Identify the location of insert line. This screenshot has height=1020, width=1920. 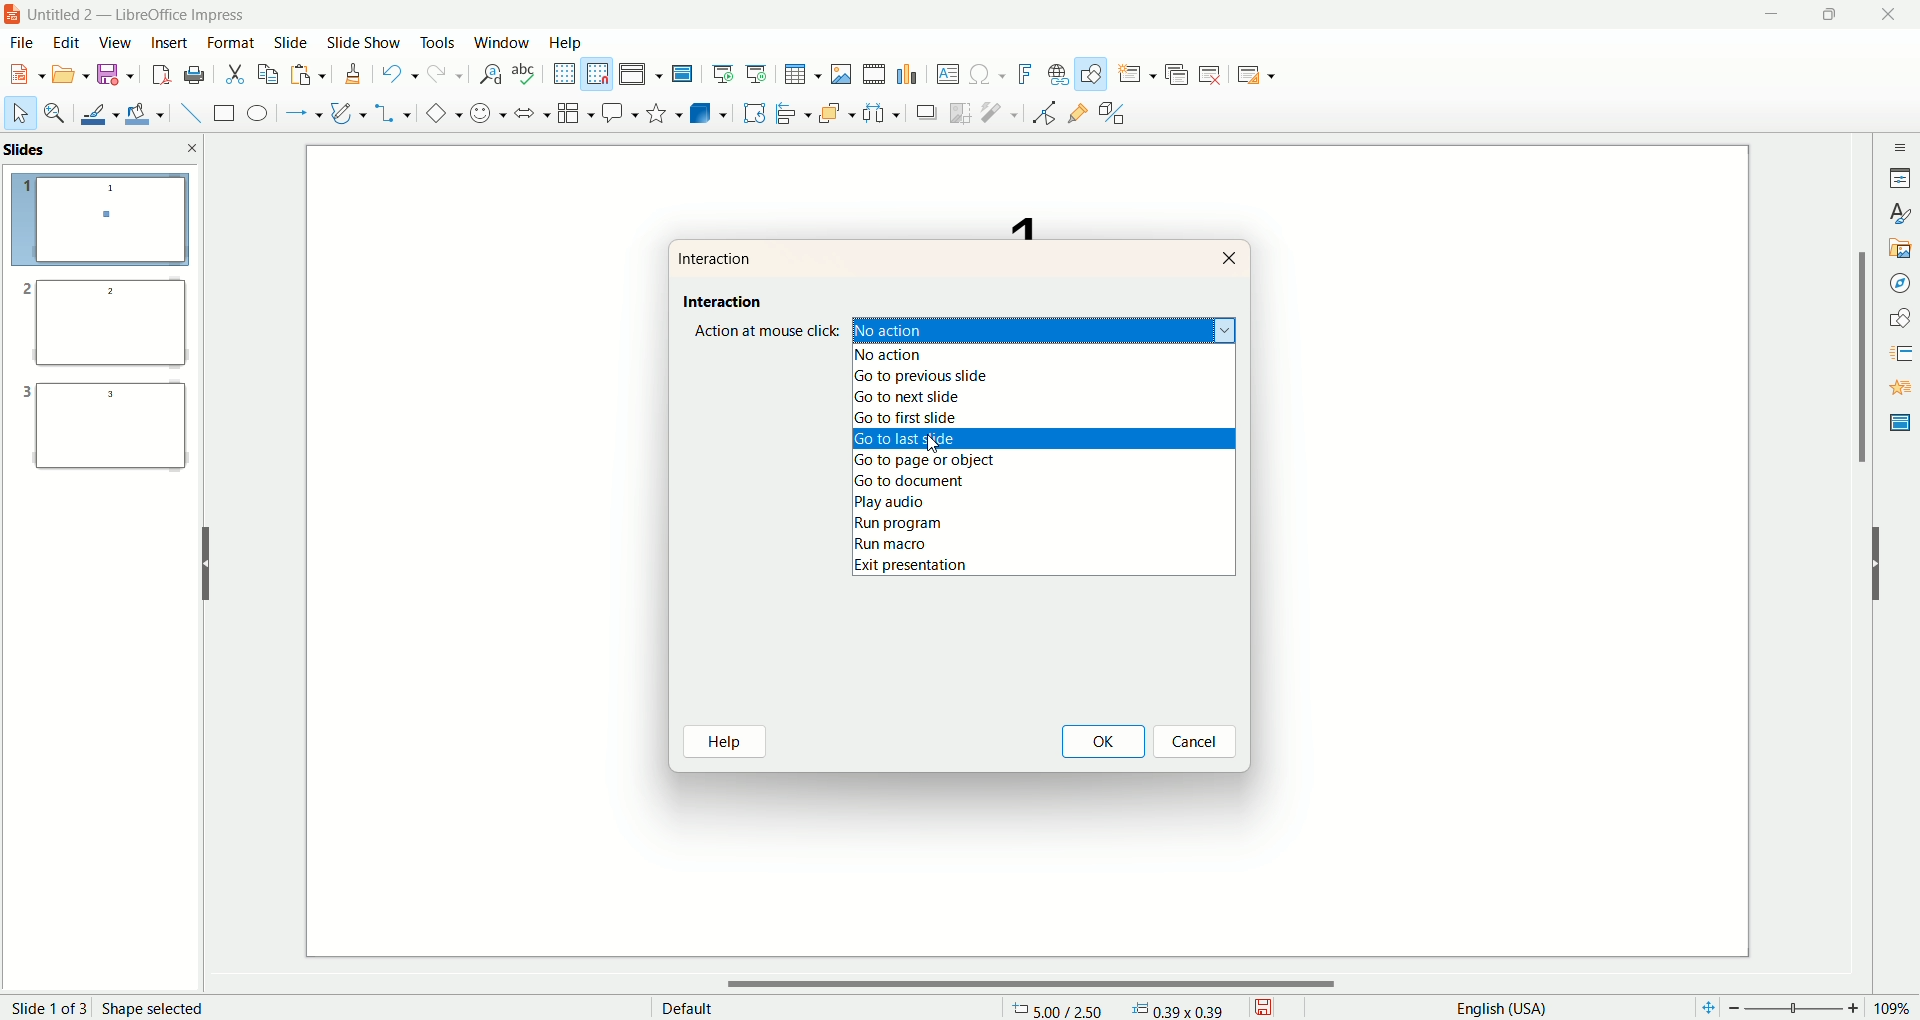
(184, 113).